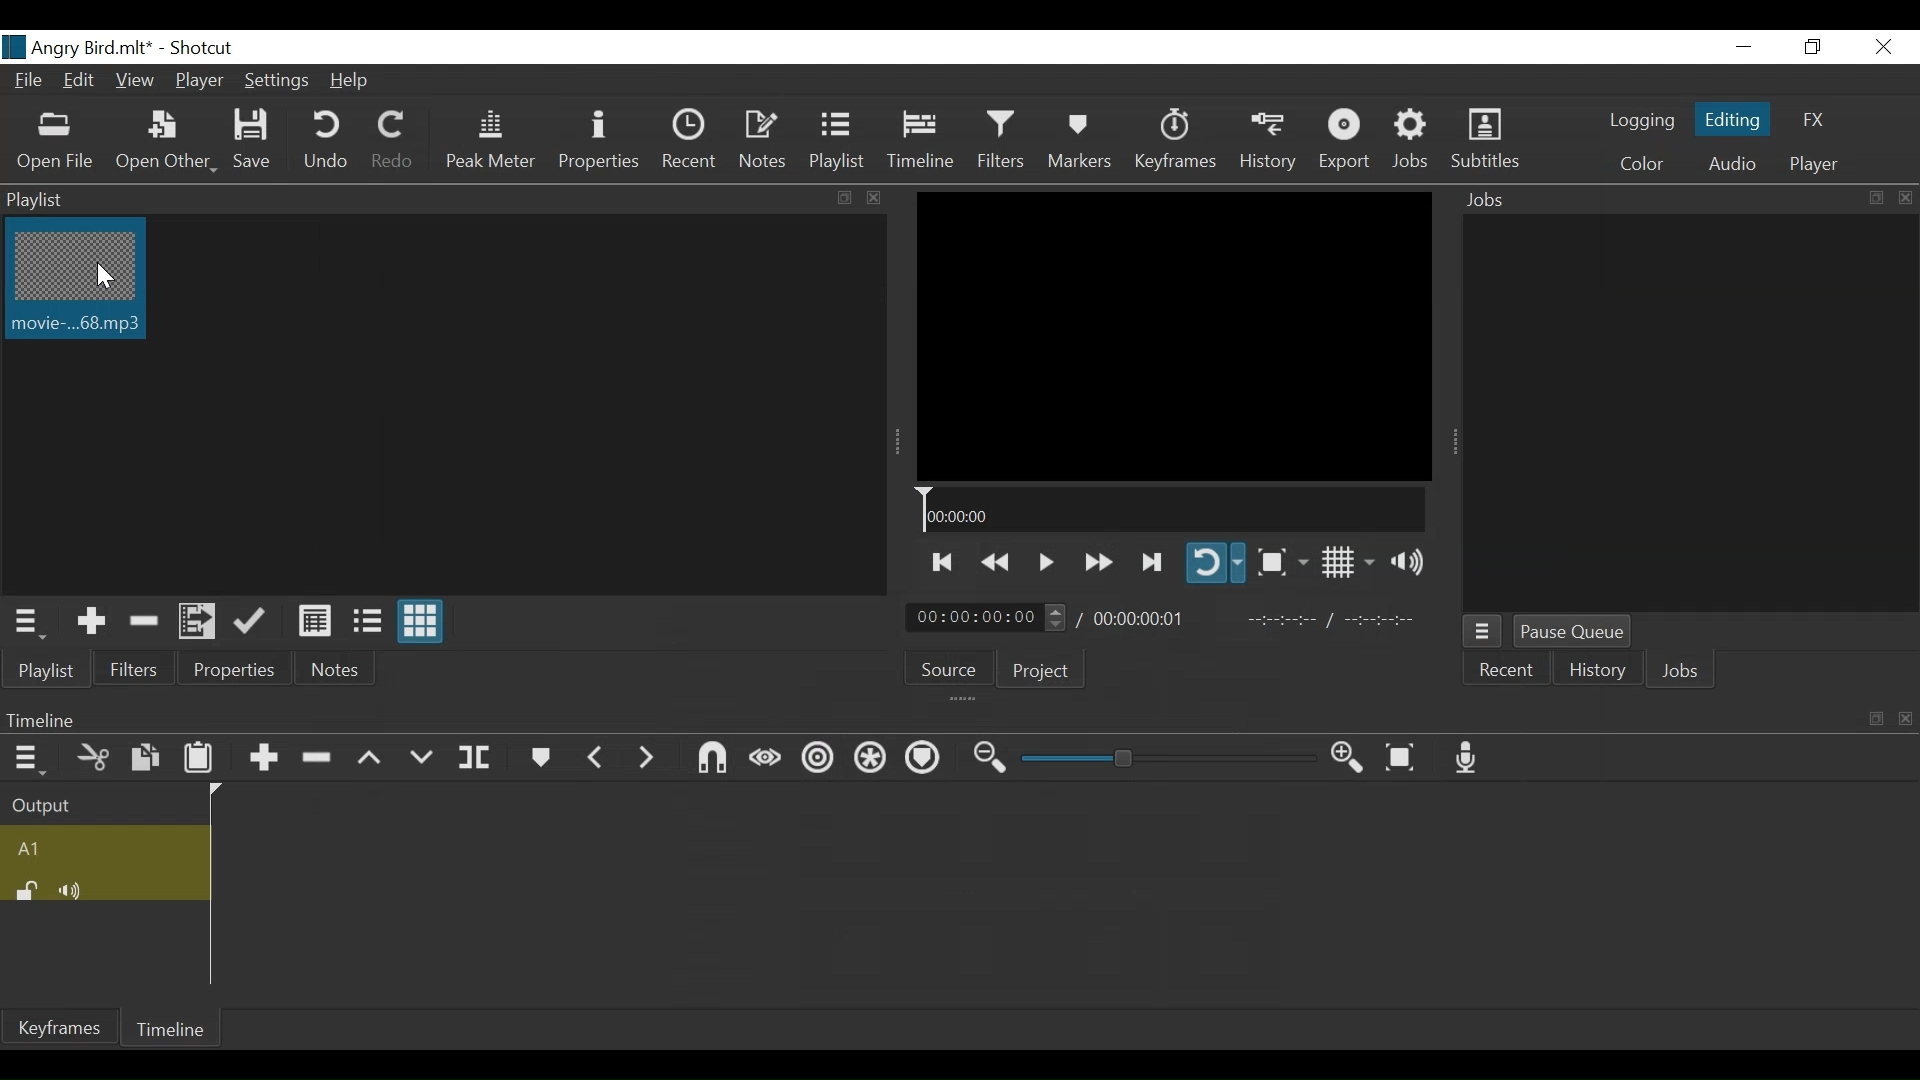 This screenshot has height=1080, width=1920. What do you see at coordinates (1045, 558) in the screenshot?
I see `Toggle play or pause (space)` at bounding box center [1045, 558].